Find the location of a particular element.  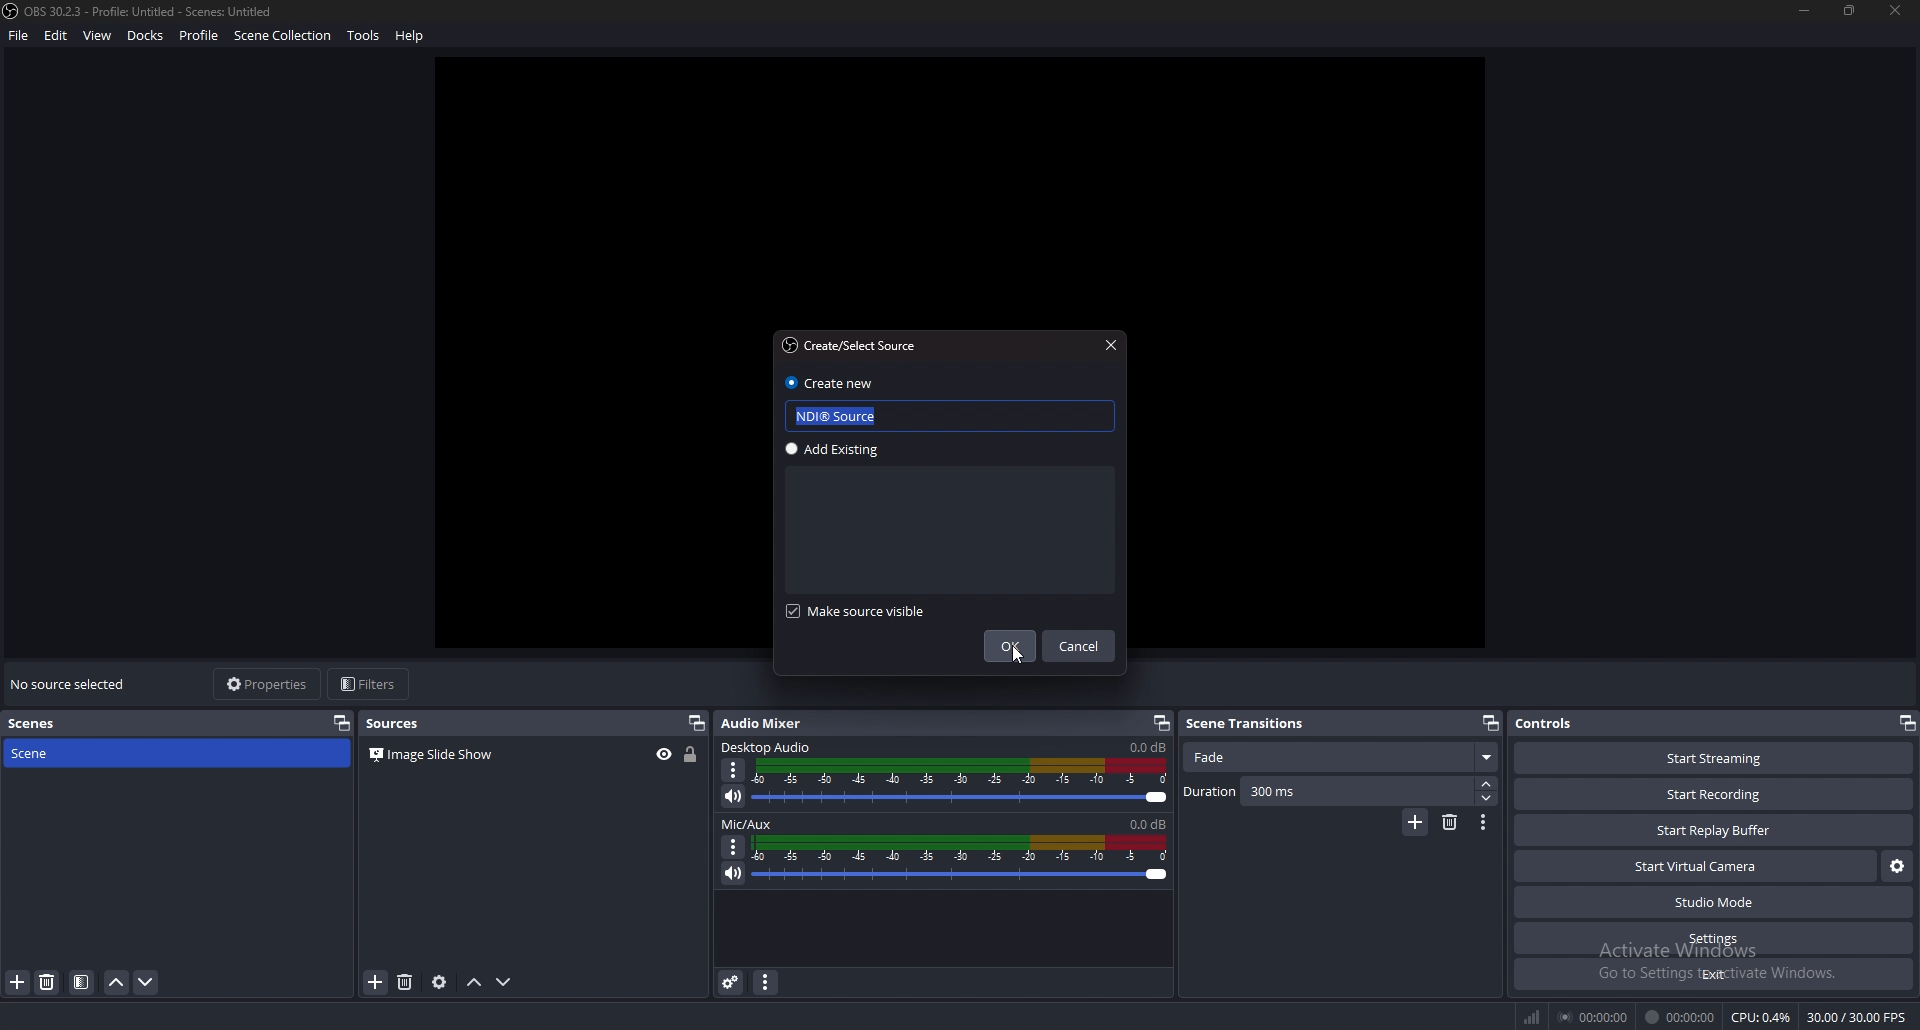

pop out is located at coordinates (340, 724).